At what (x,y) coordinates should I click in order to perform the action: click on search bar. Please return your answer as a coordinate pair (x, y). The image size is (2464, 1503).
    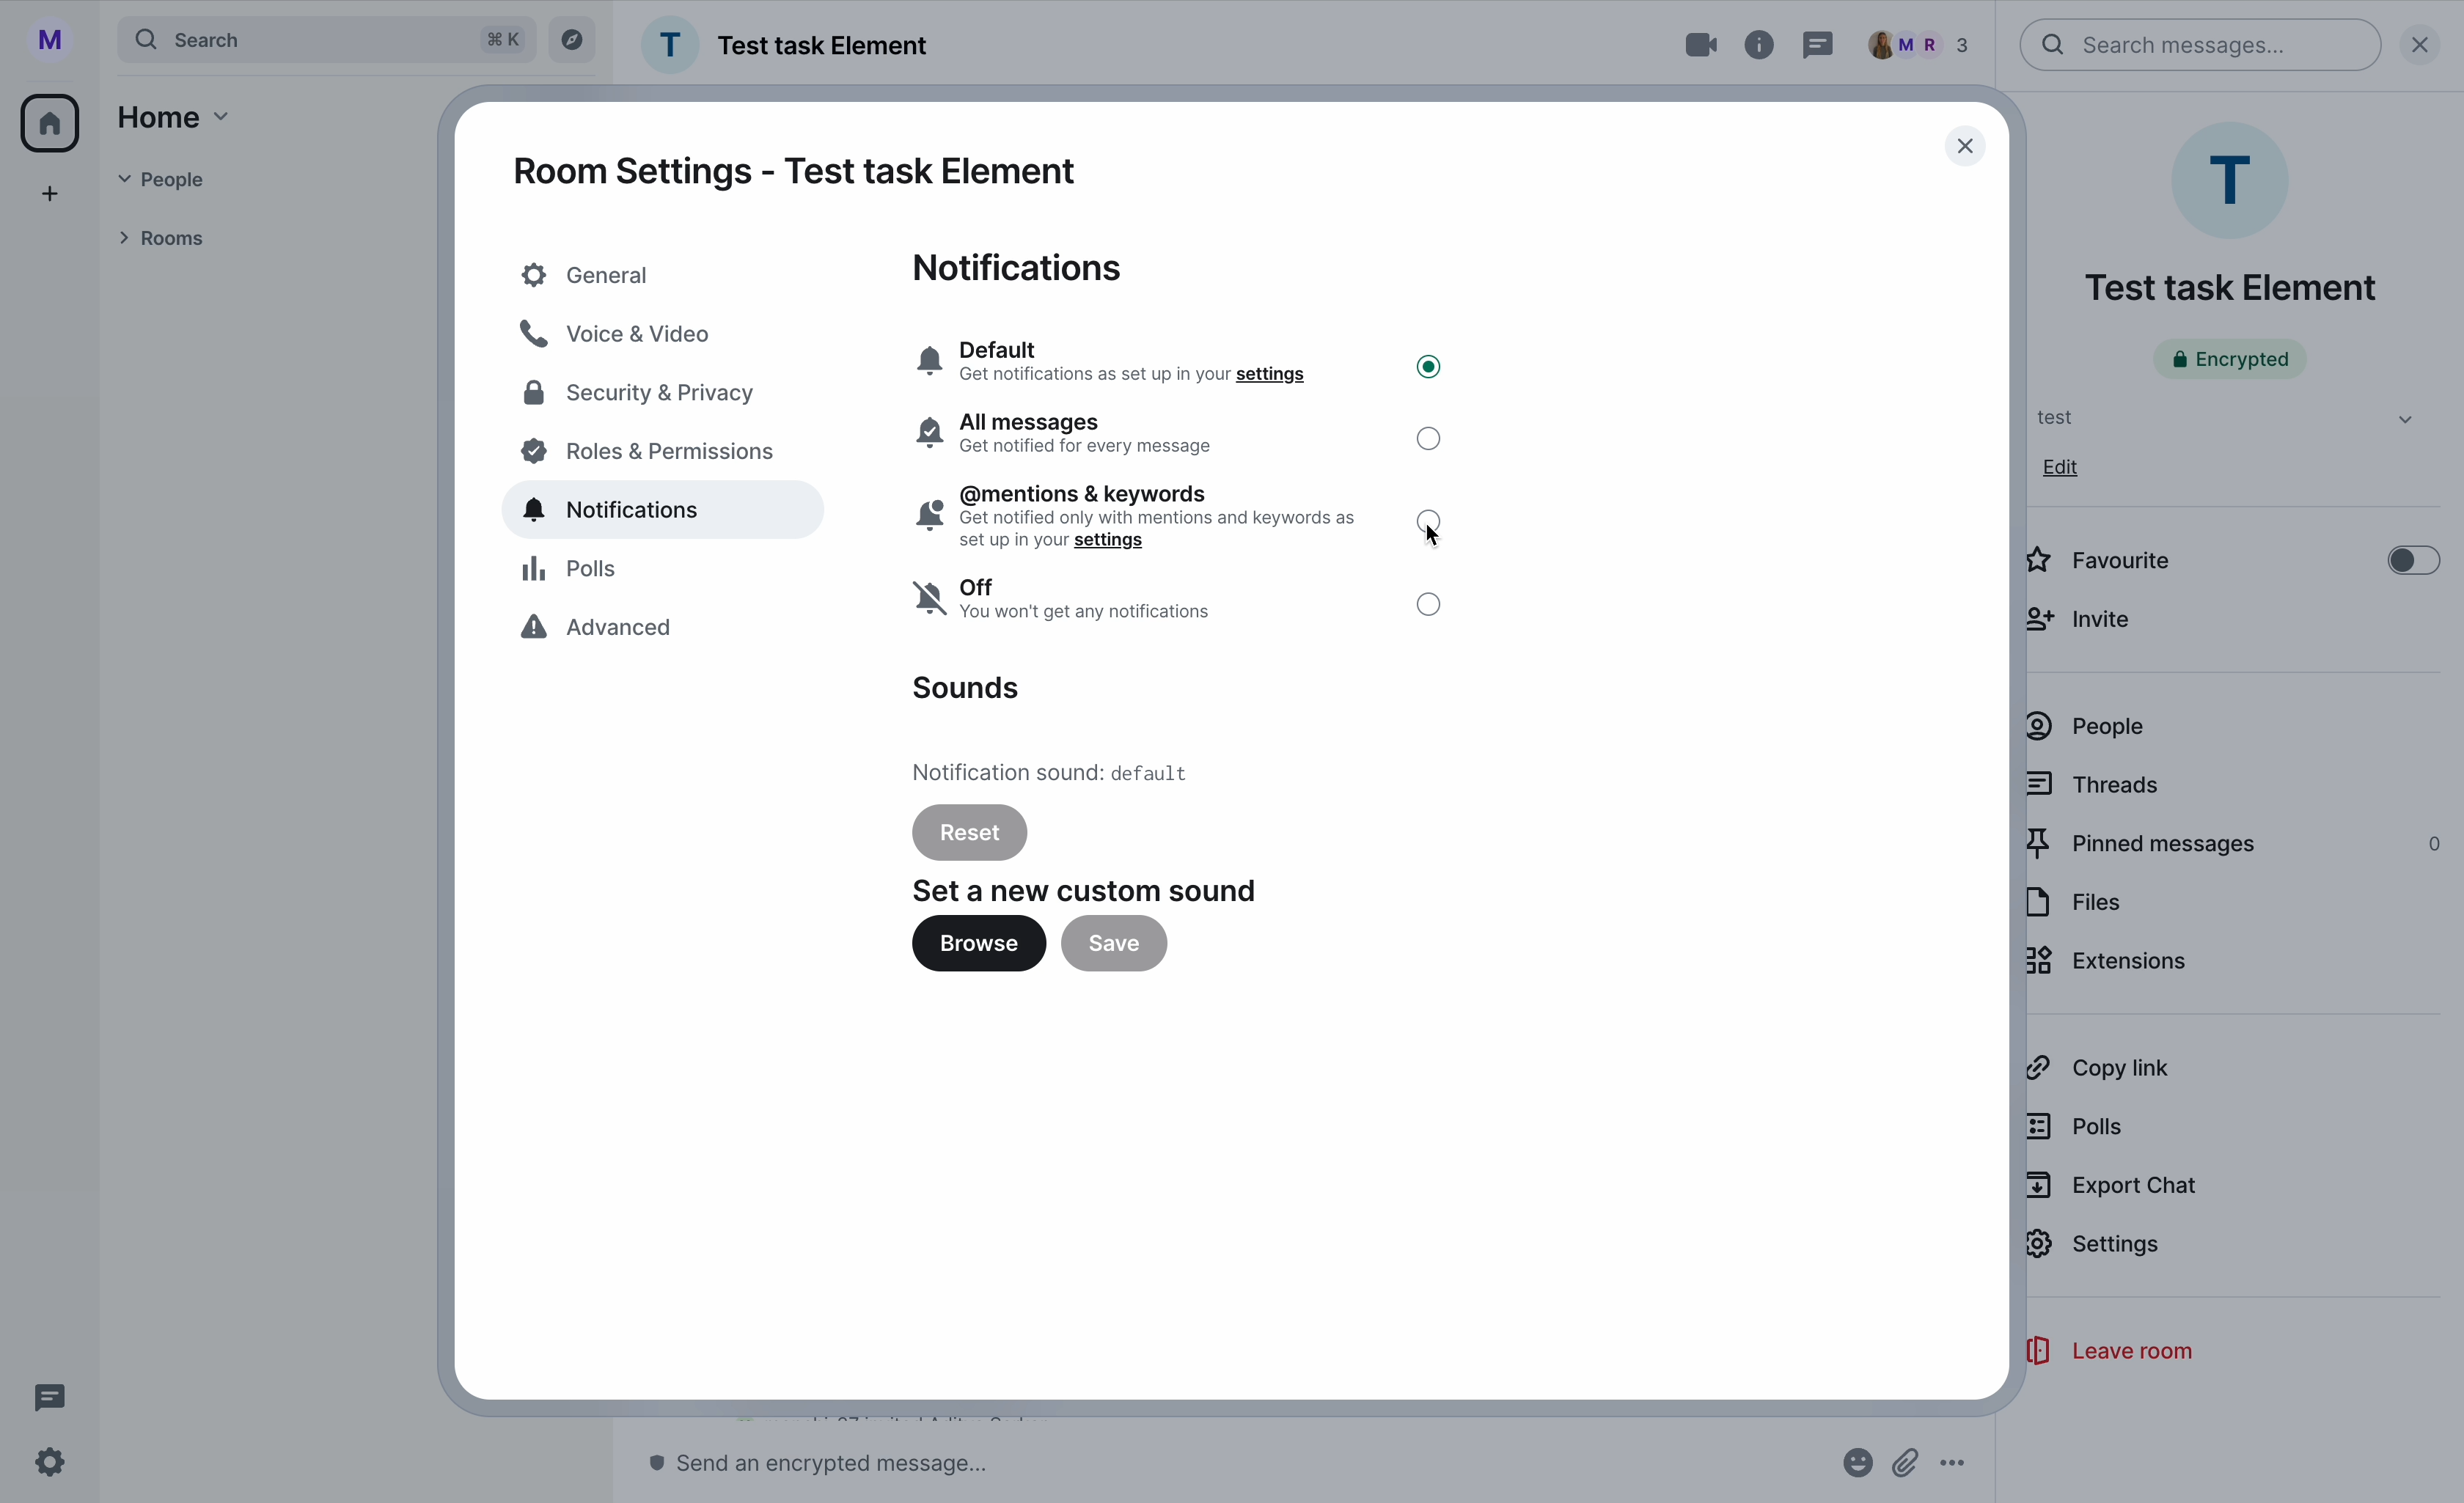
    Looking at the image, I should click on (328, 39).